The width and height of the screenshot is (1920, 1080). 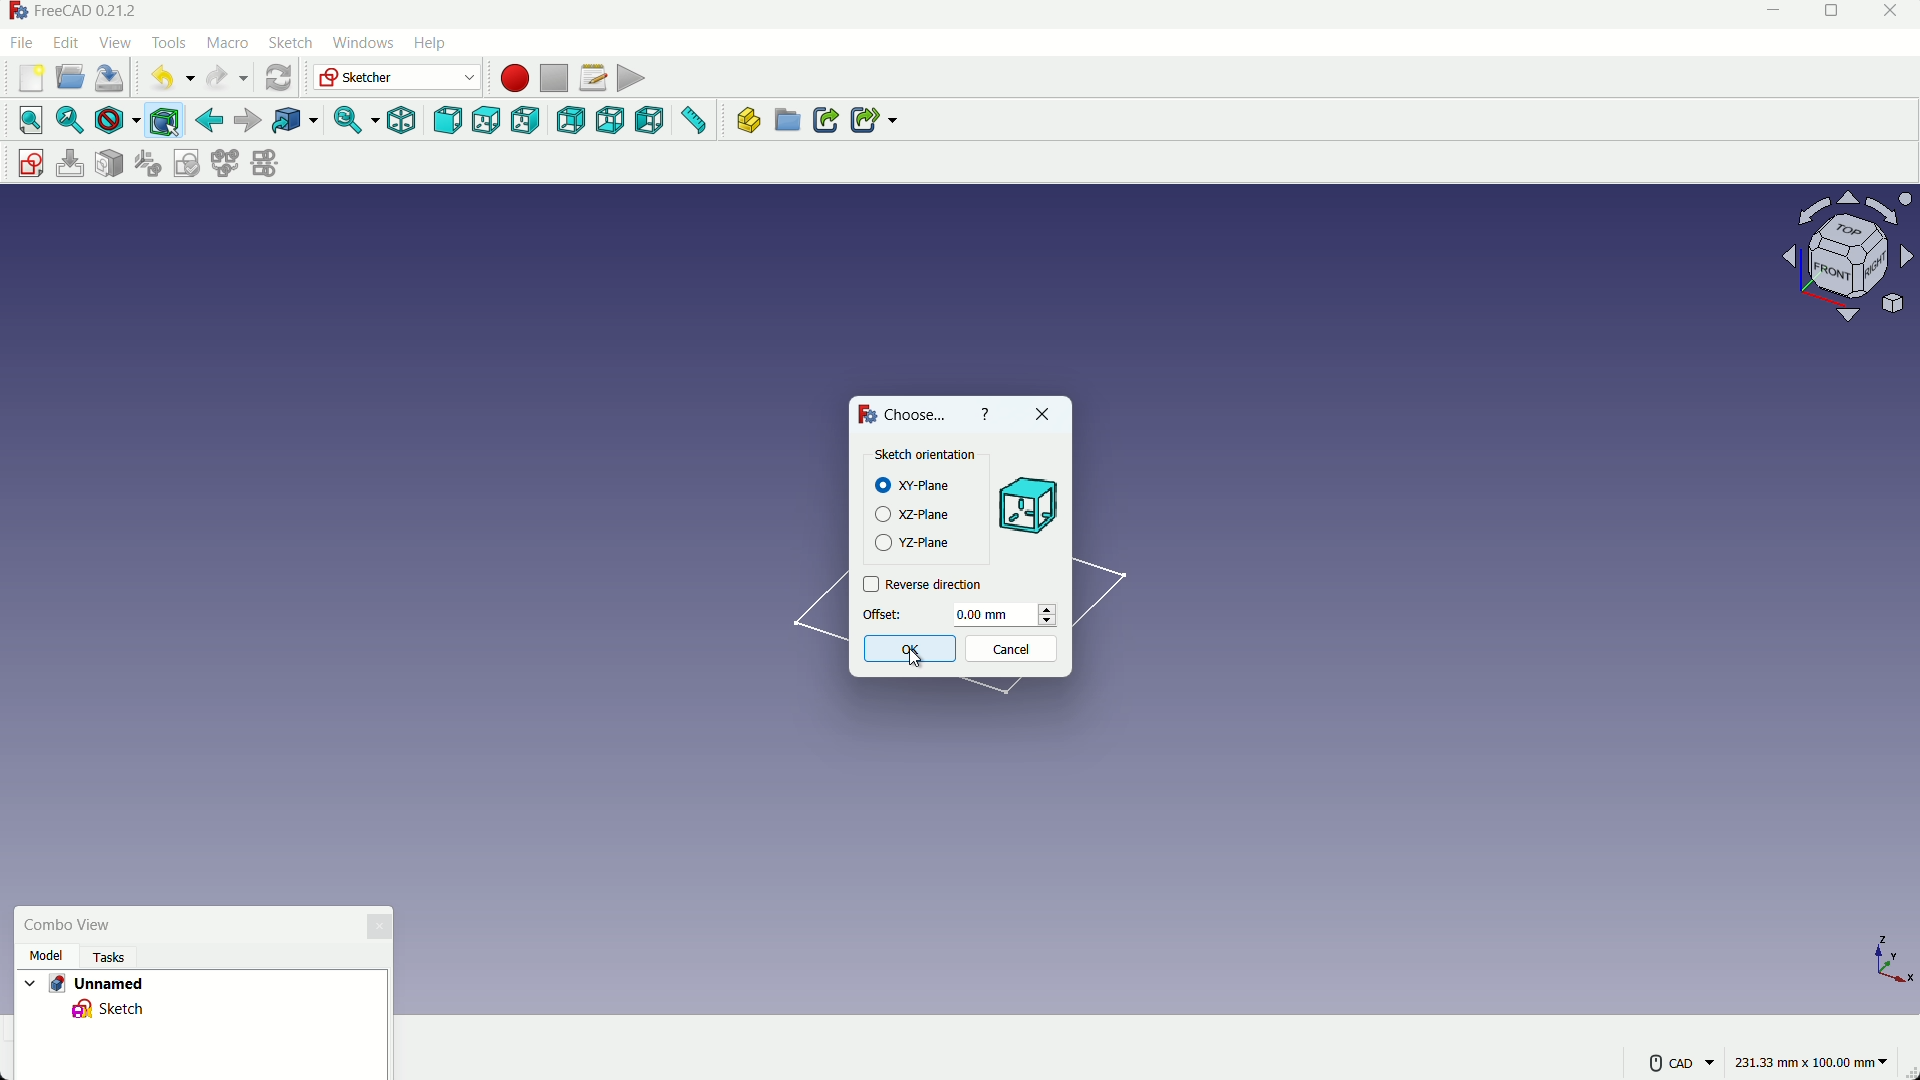 What do you see at coordinates (67, 41) in the screenshot?
I see `edit menu` at bounding box center [67, 41].